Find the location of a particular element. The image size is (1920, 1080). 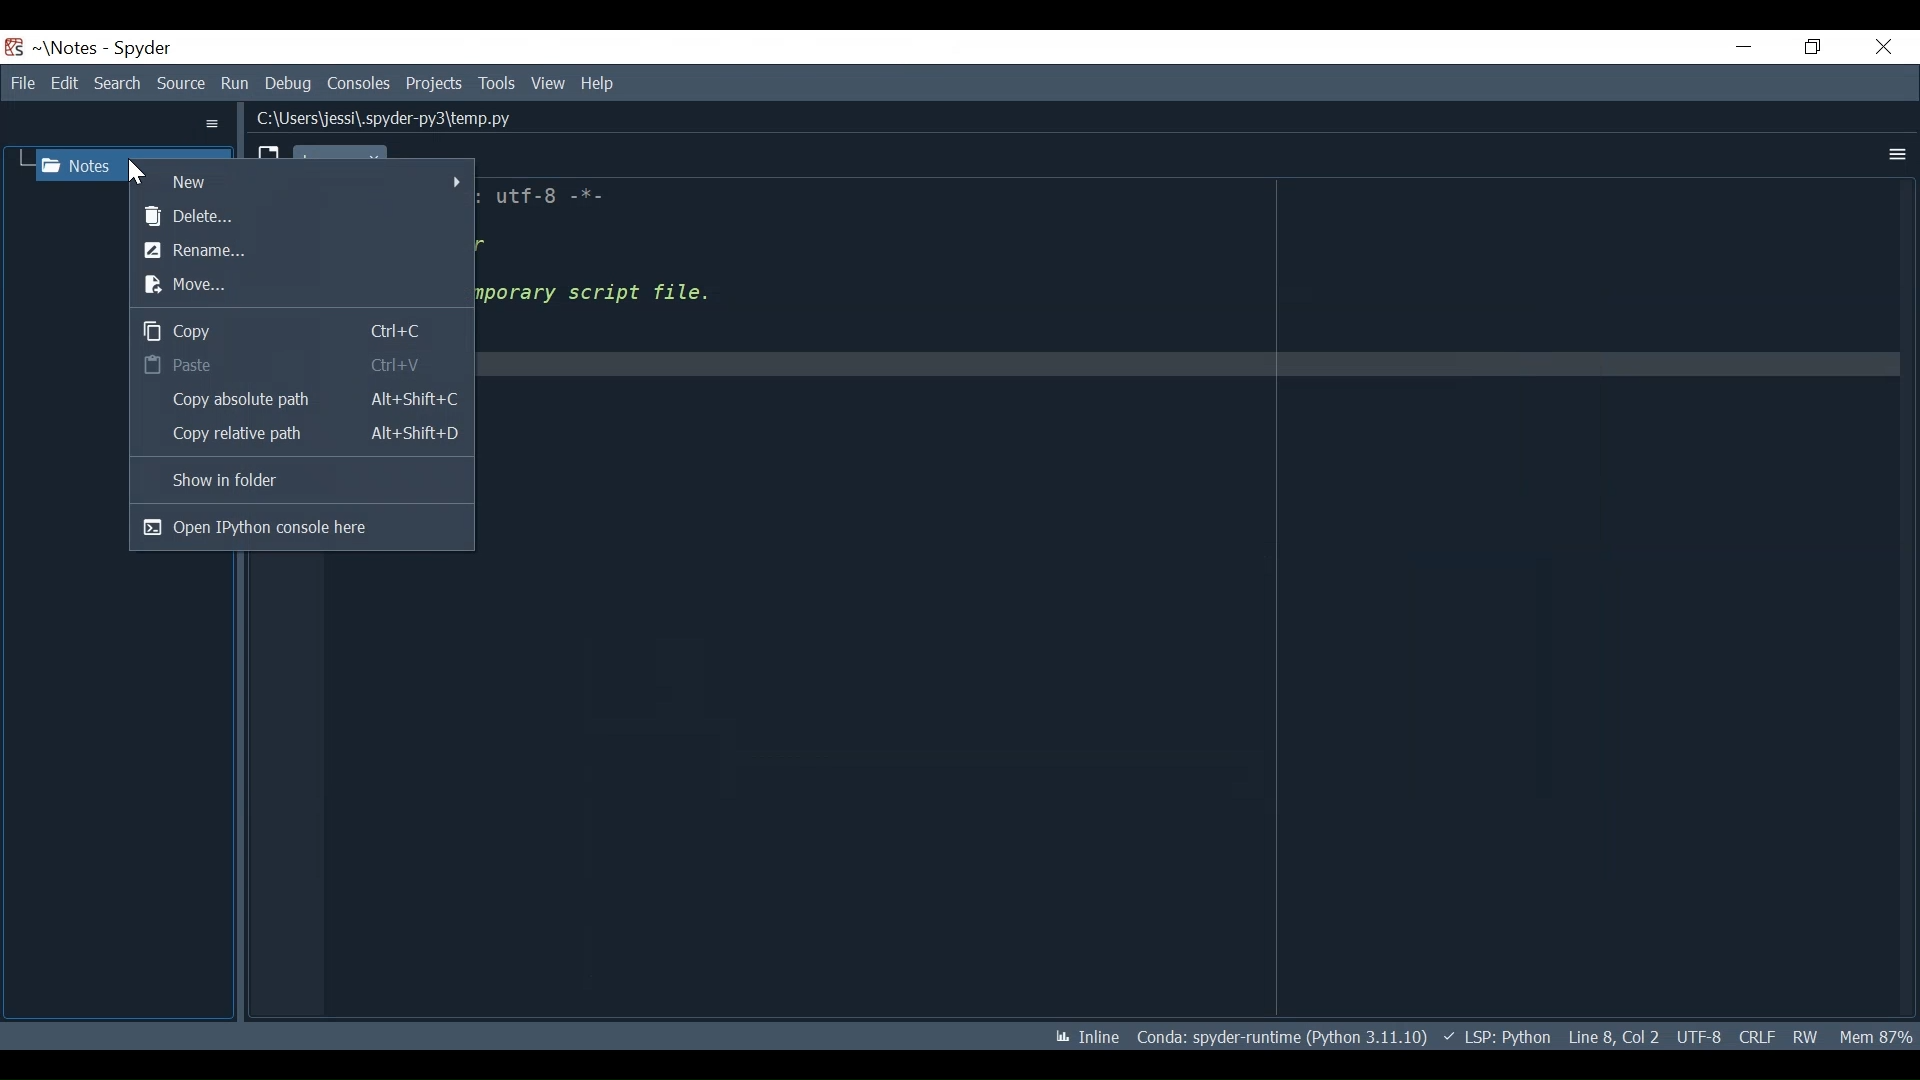

Delete is located at coordinates (302, 215).